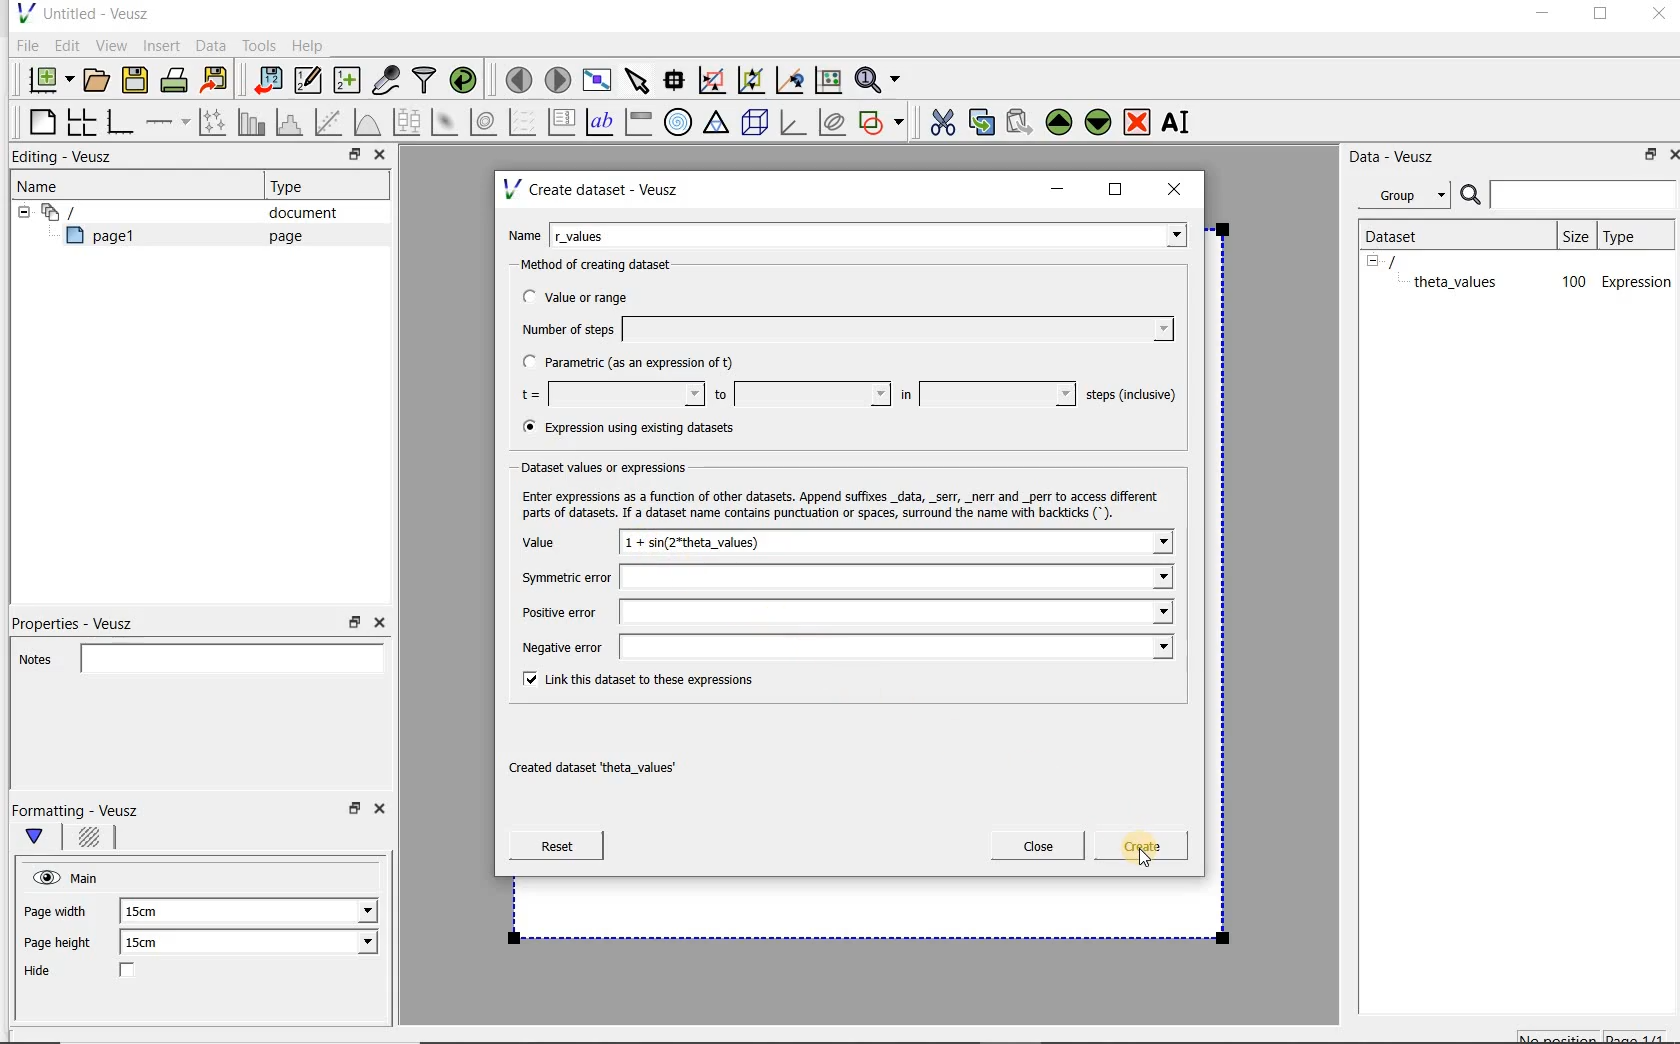  Describe the element at coordinates (523, 120) in the screenshot. I see `plot a vector field` at that location.